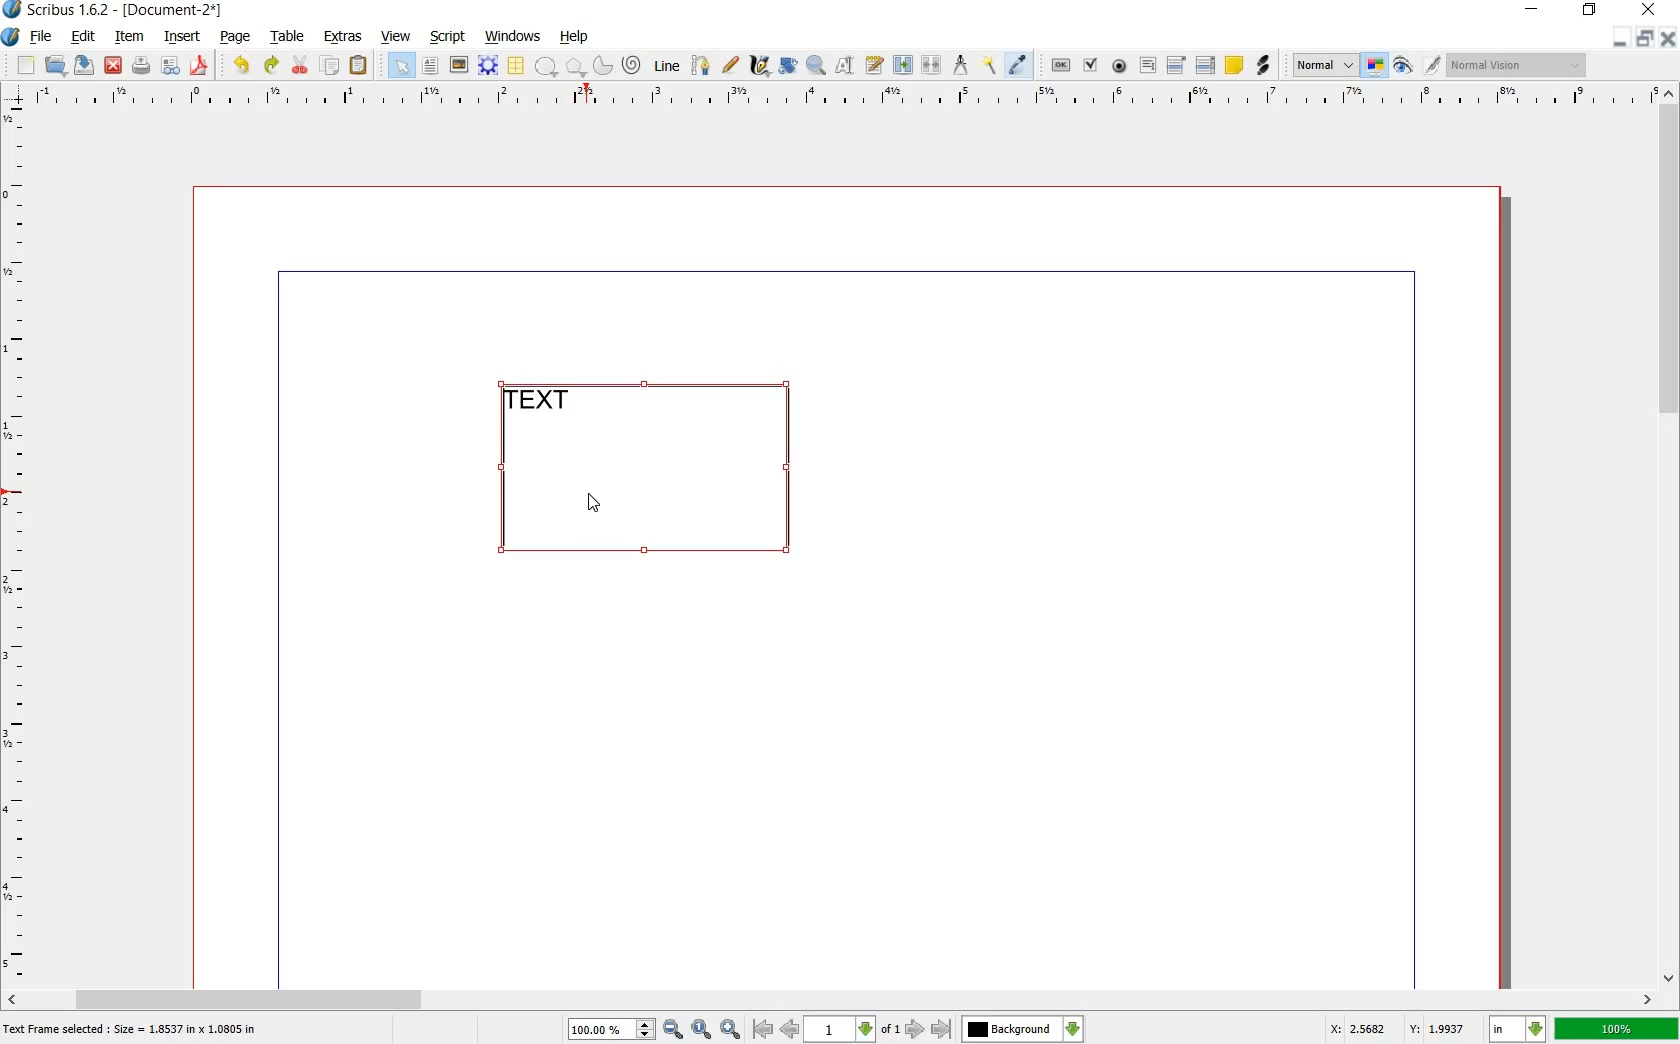 The width and height of the screenshot is (1680, 1044). Describe the element at coordinates (1666, 38) in the screenshot. I see `close` at that location.